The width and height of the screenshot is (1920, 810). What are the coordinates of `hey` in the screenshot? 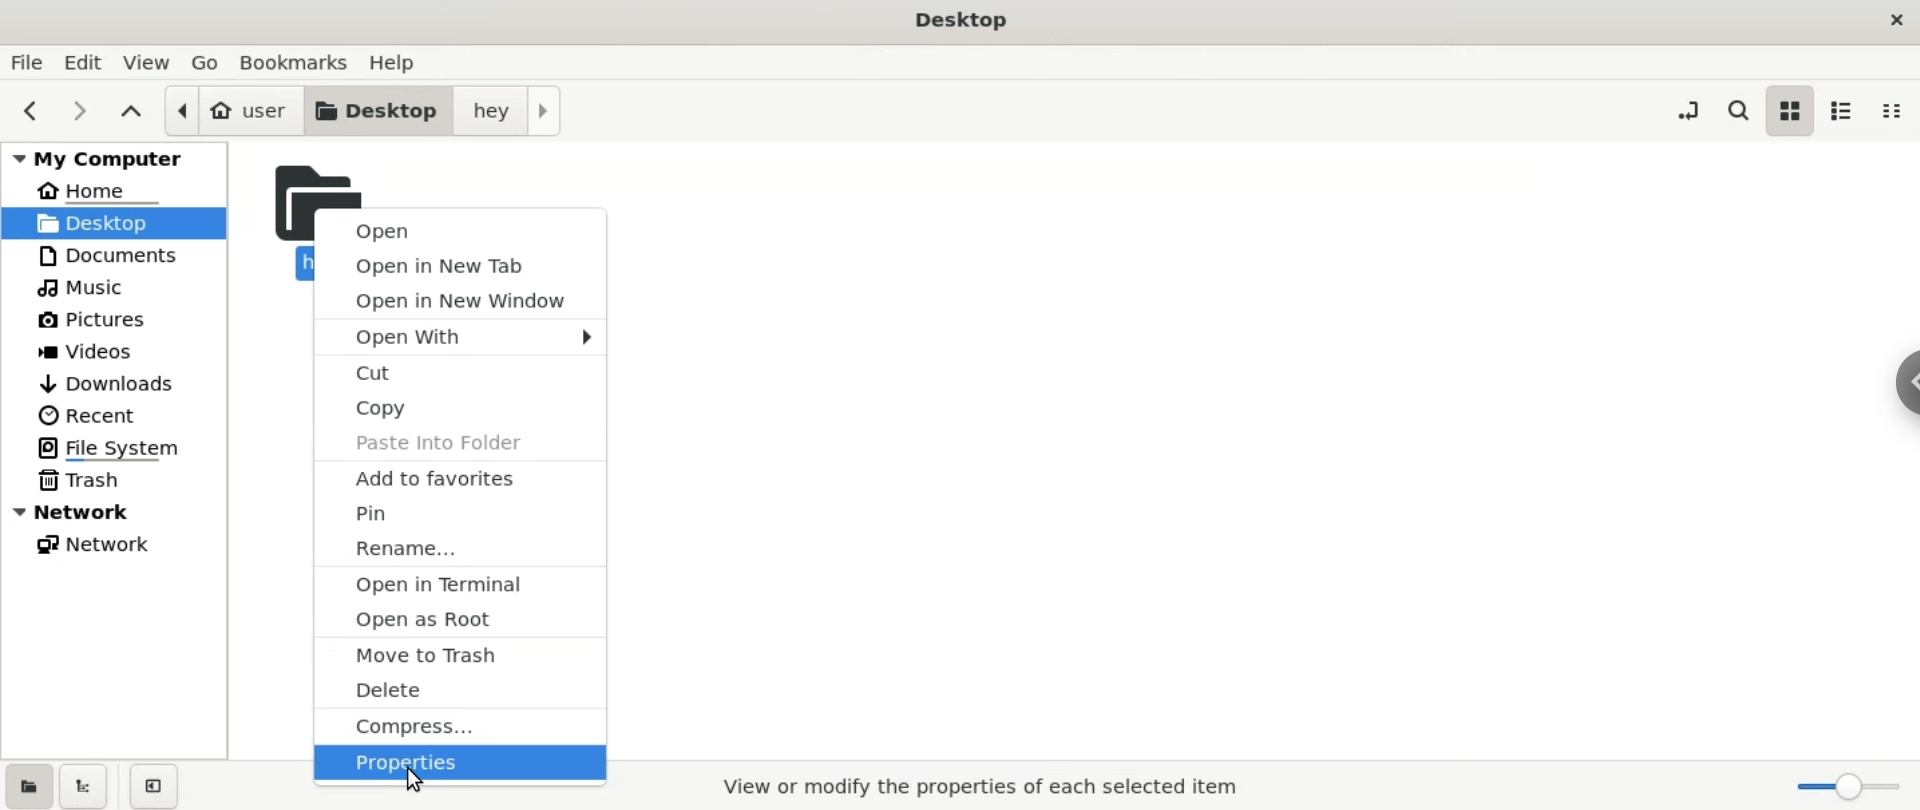 It's located at (505, 109).